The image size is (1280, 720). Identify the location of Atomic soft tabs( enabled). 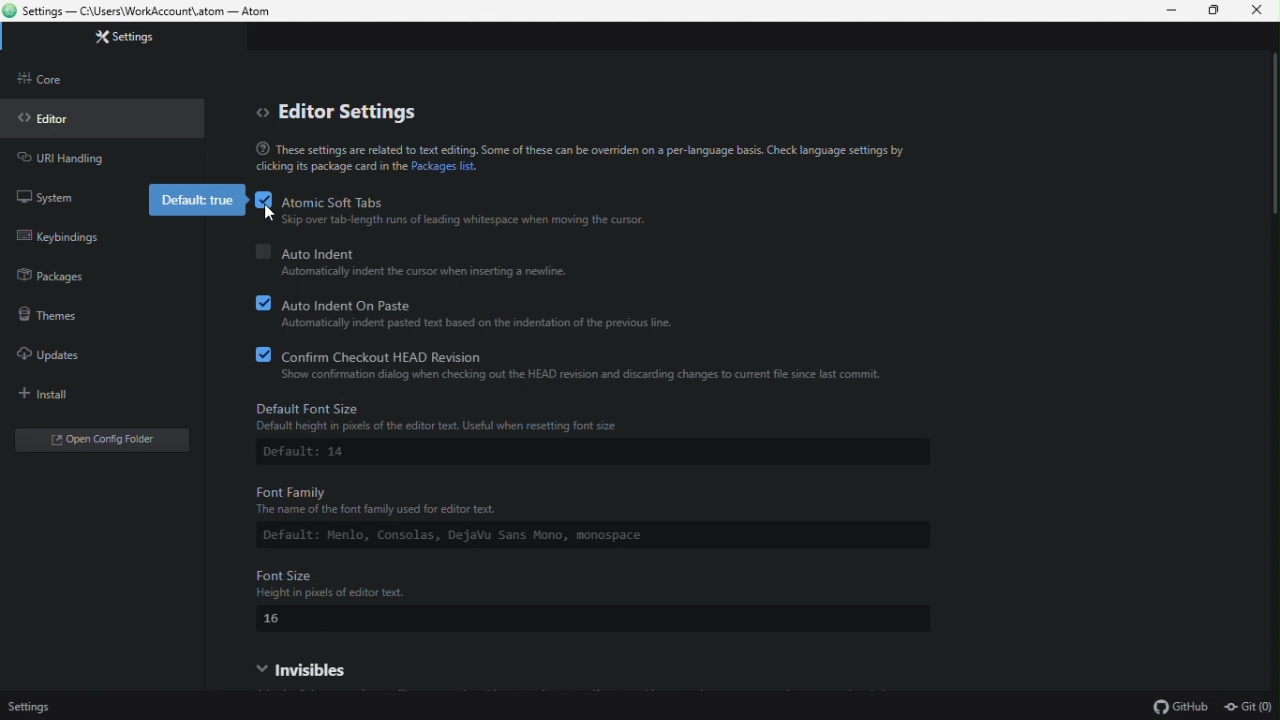
(399, 196).